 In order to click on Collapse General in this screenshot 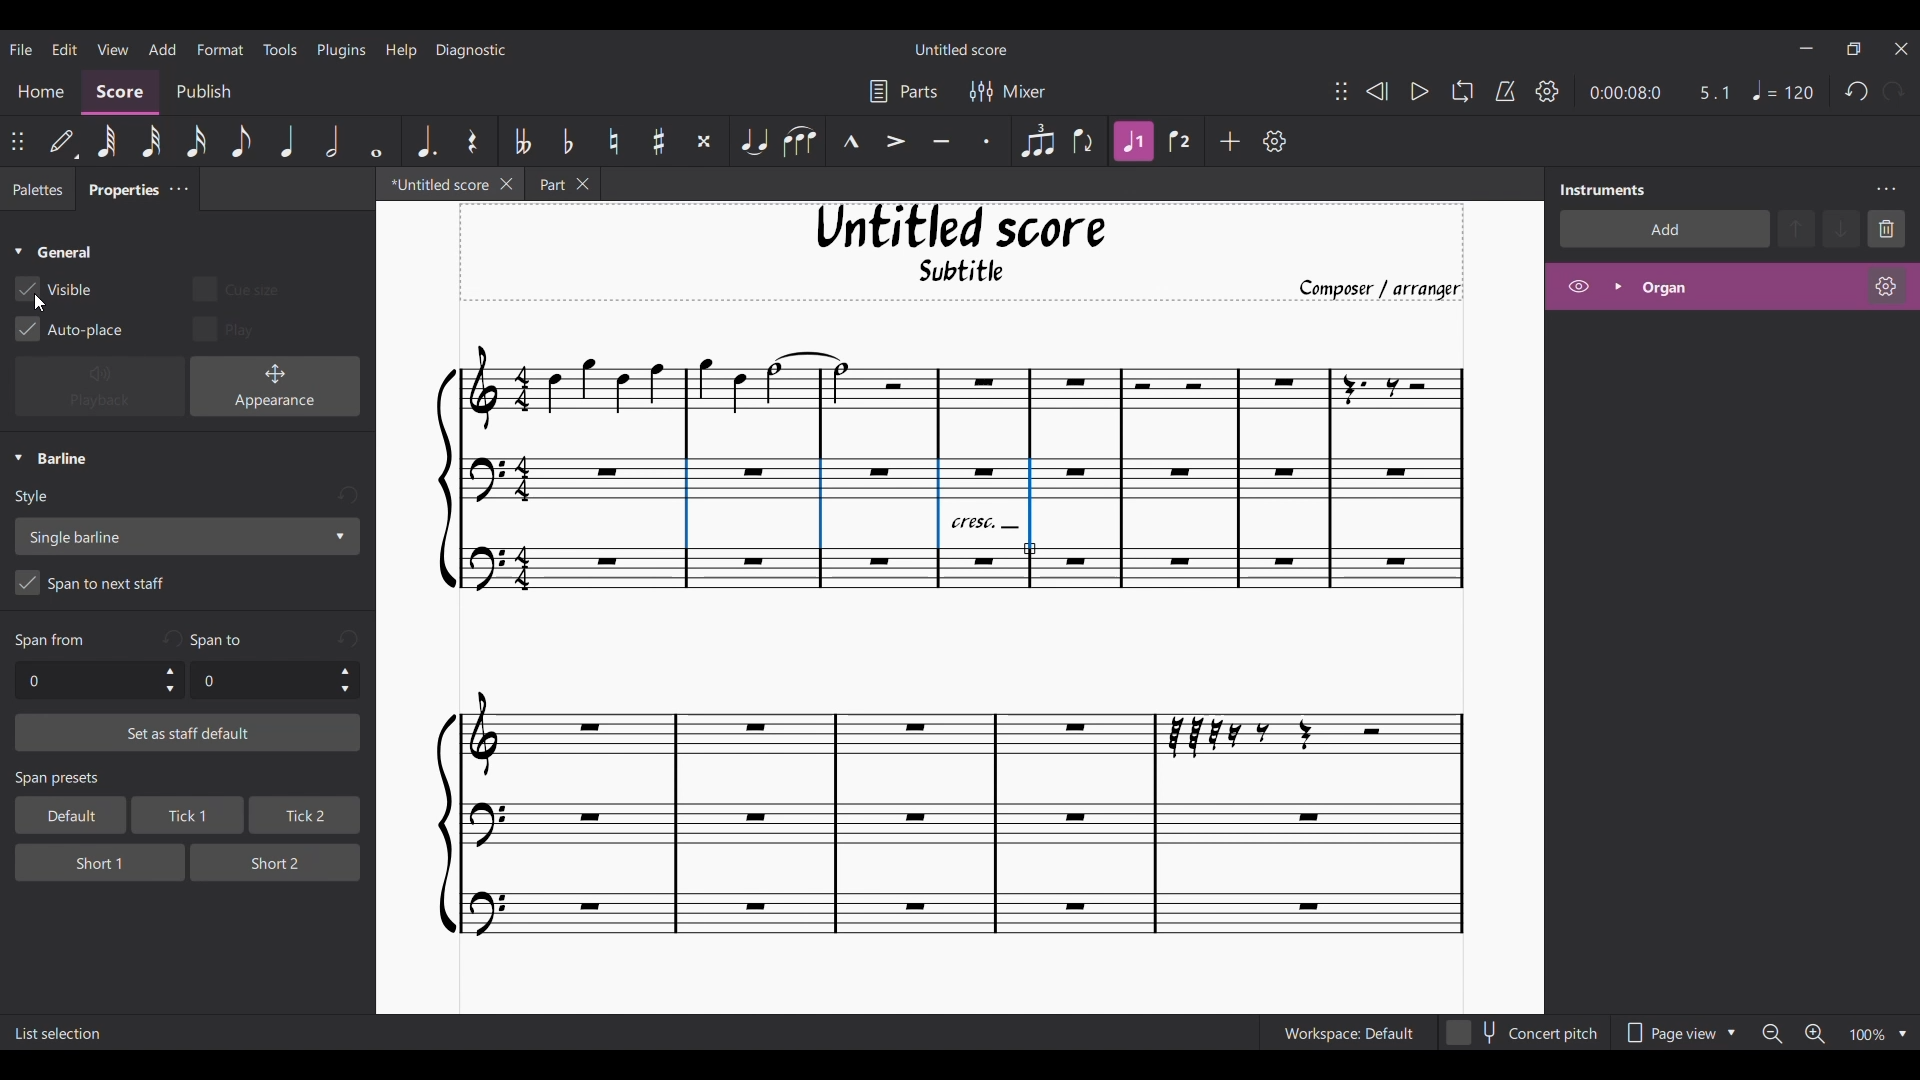, I will do `click(54, 253)`.